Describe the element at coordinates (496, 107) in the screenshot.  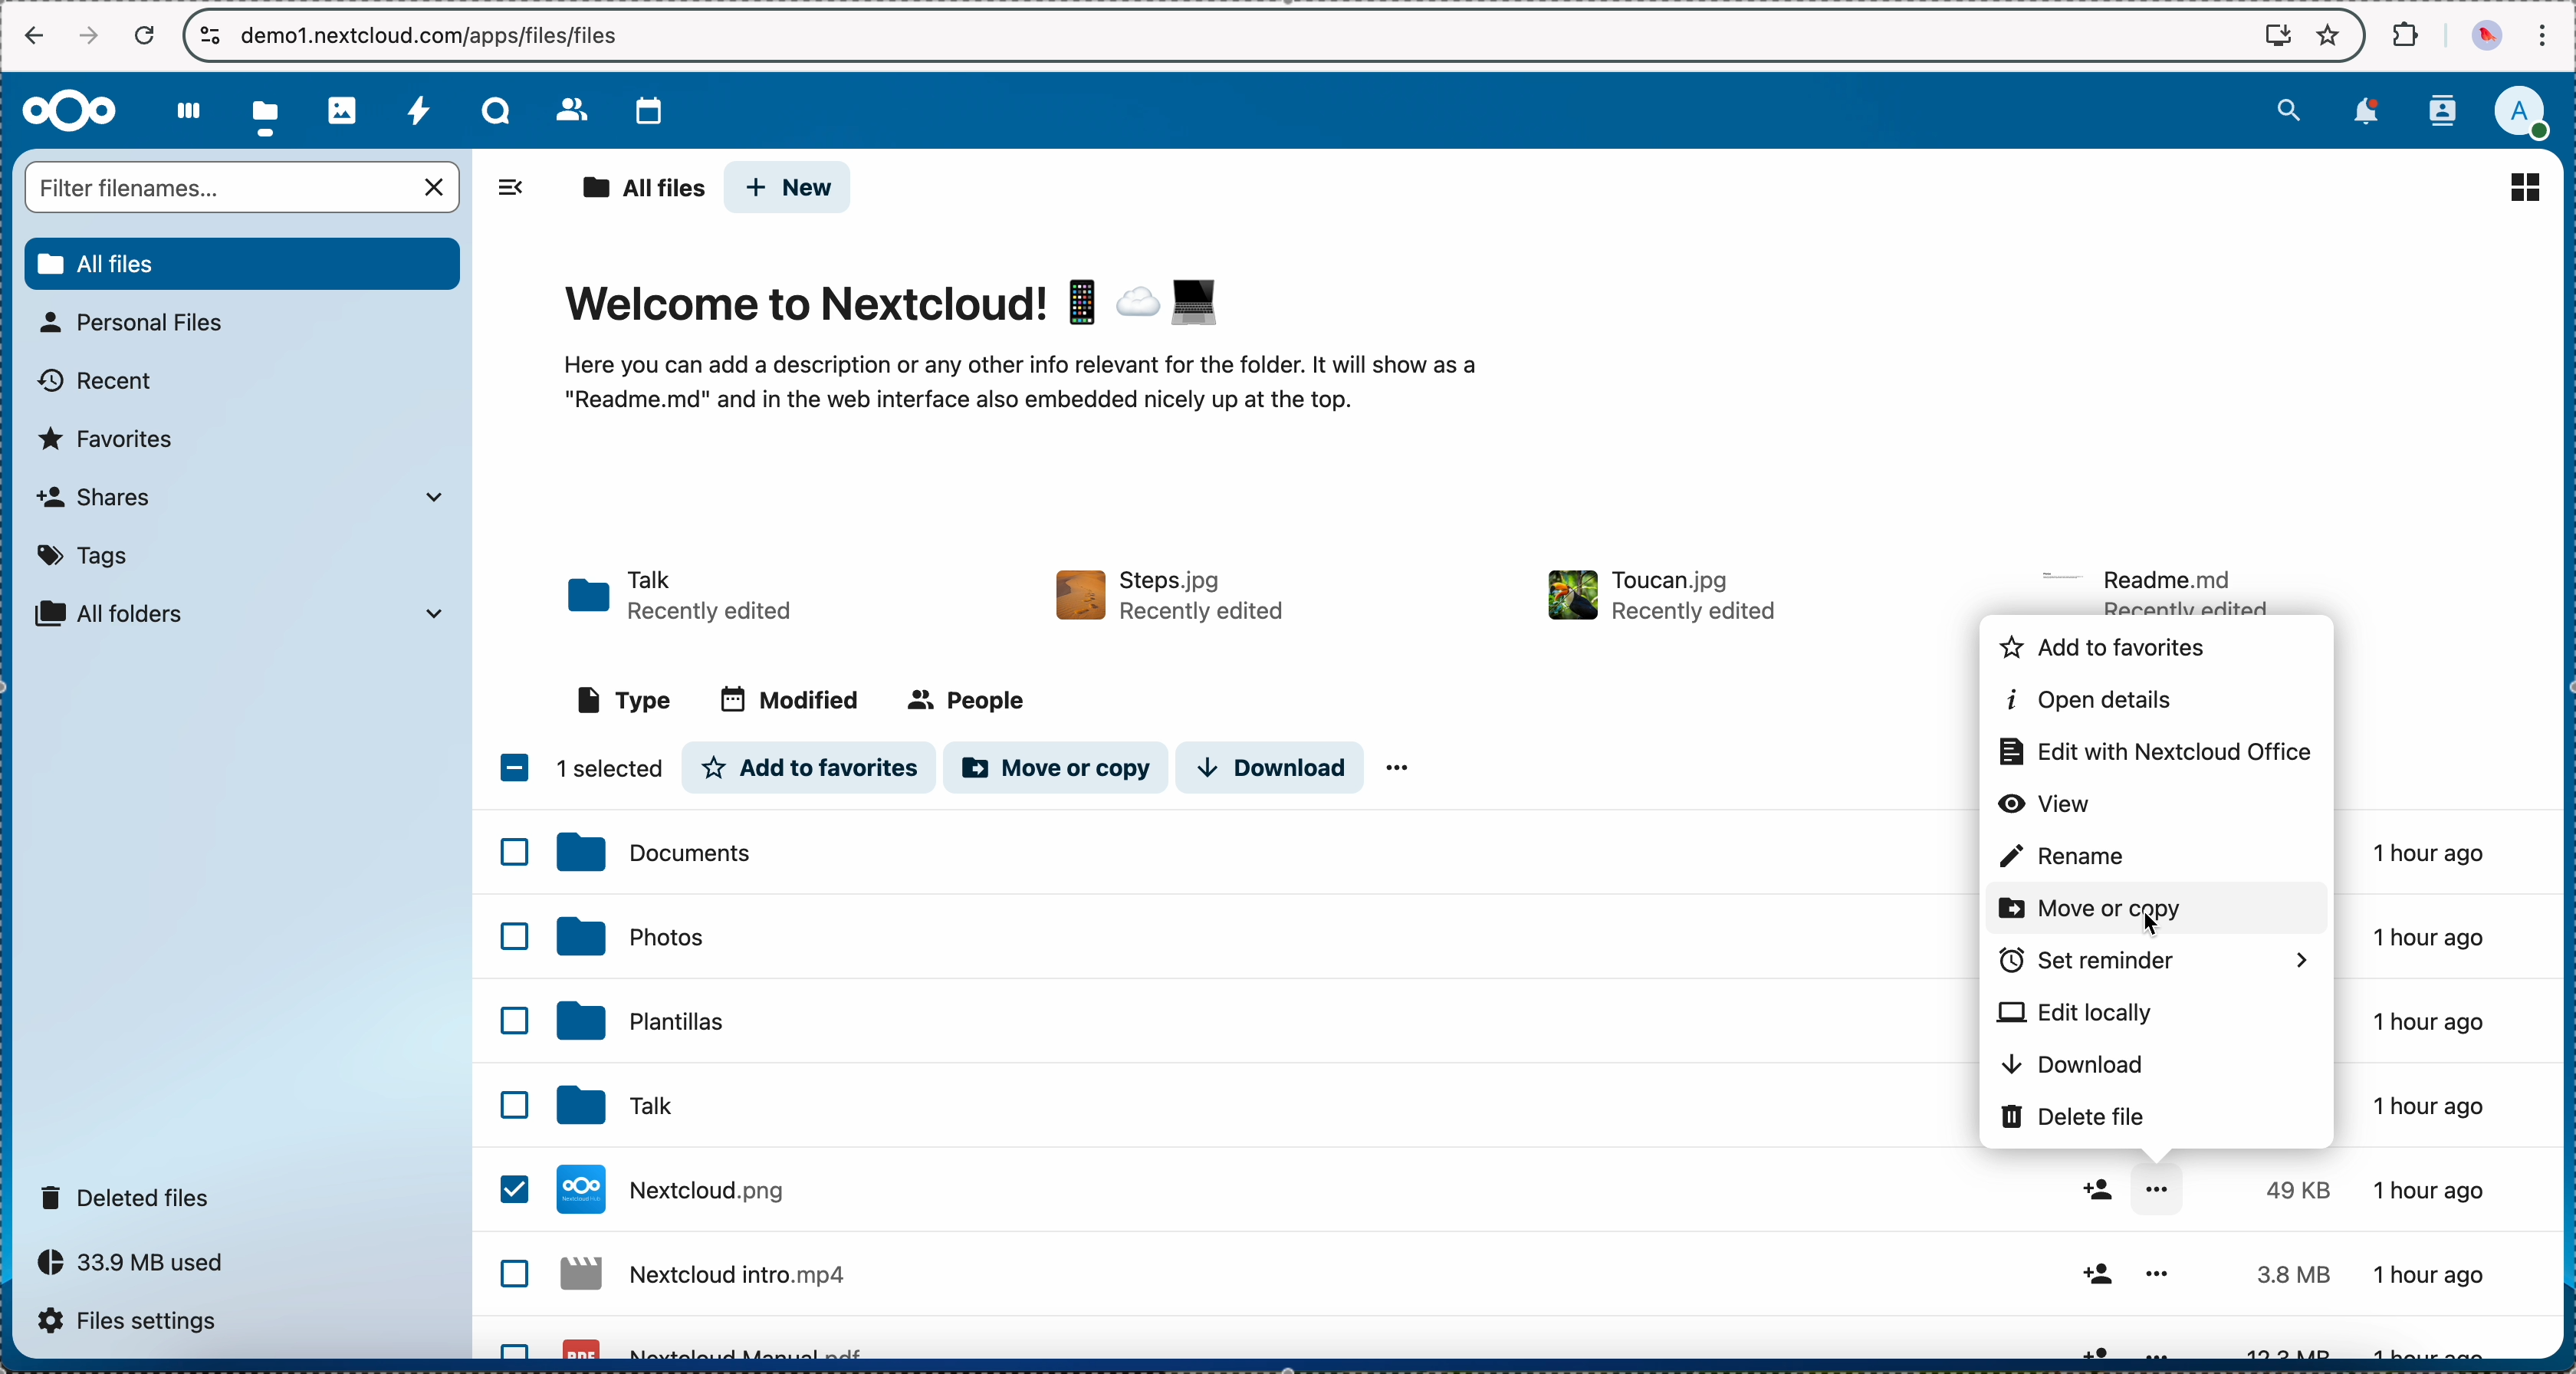
I see `Talk` at that location.